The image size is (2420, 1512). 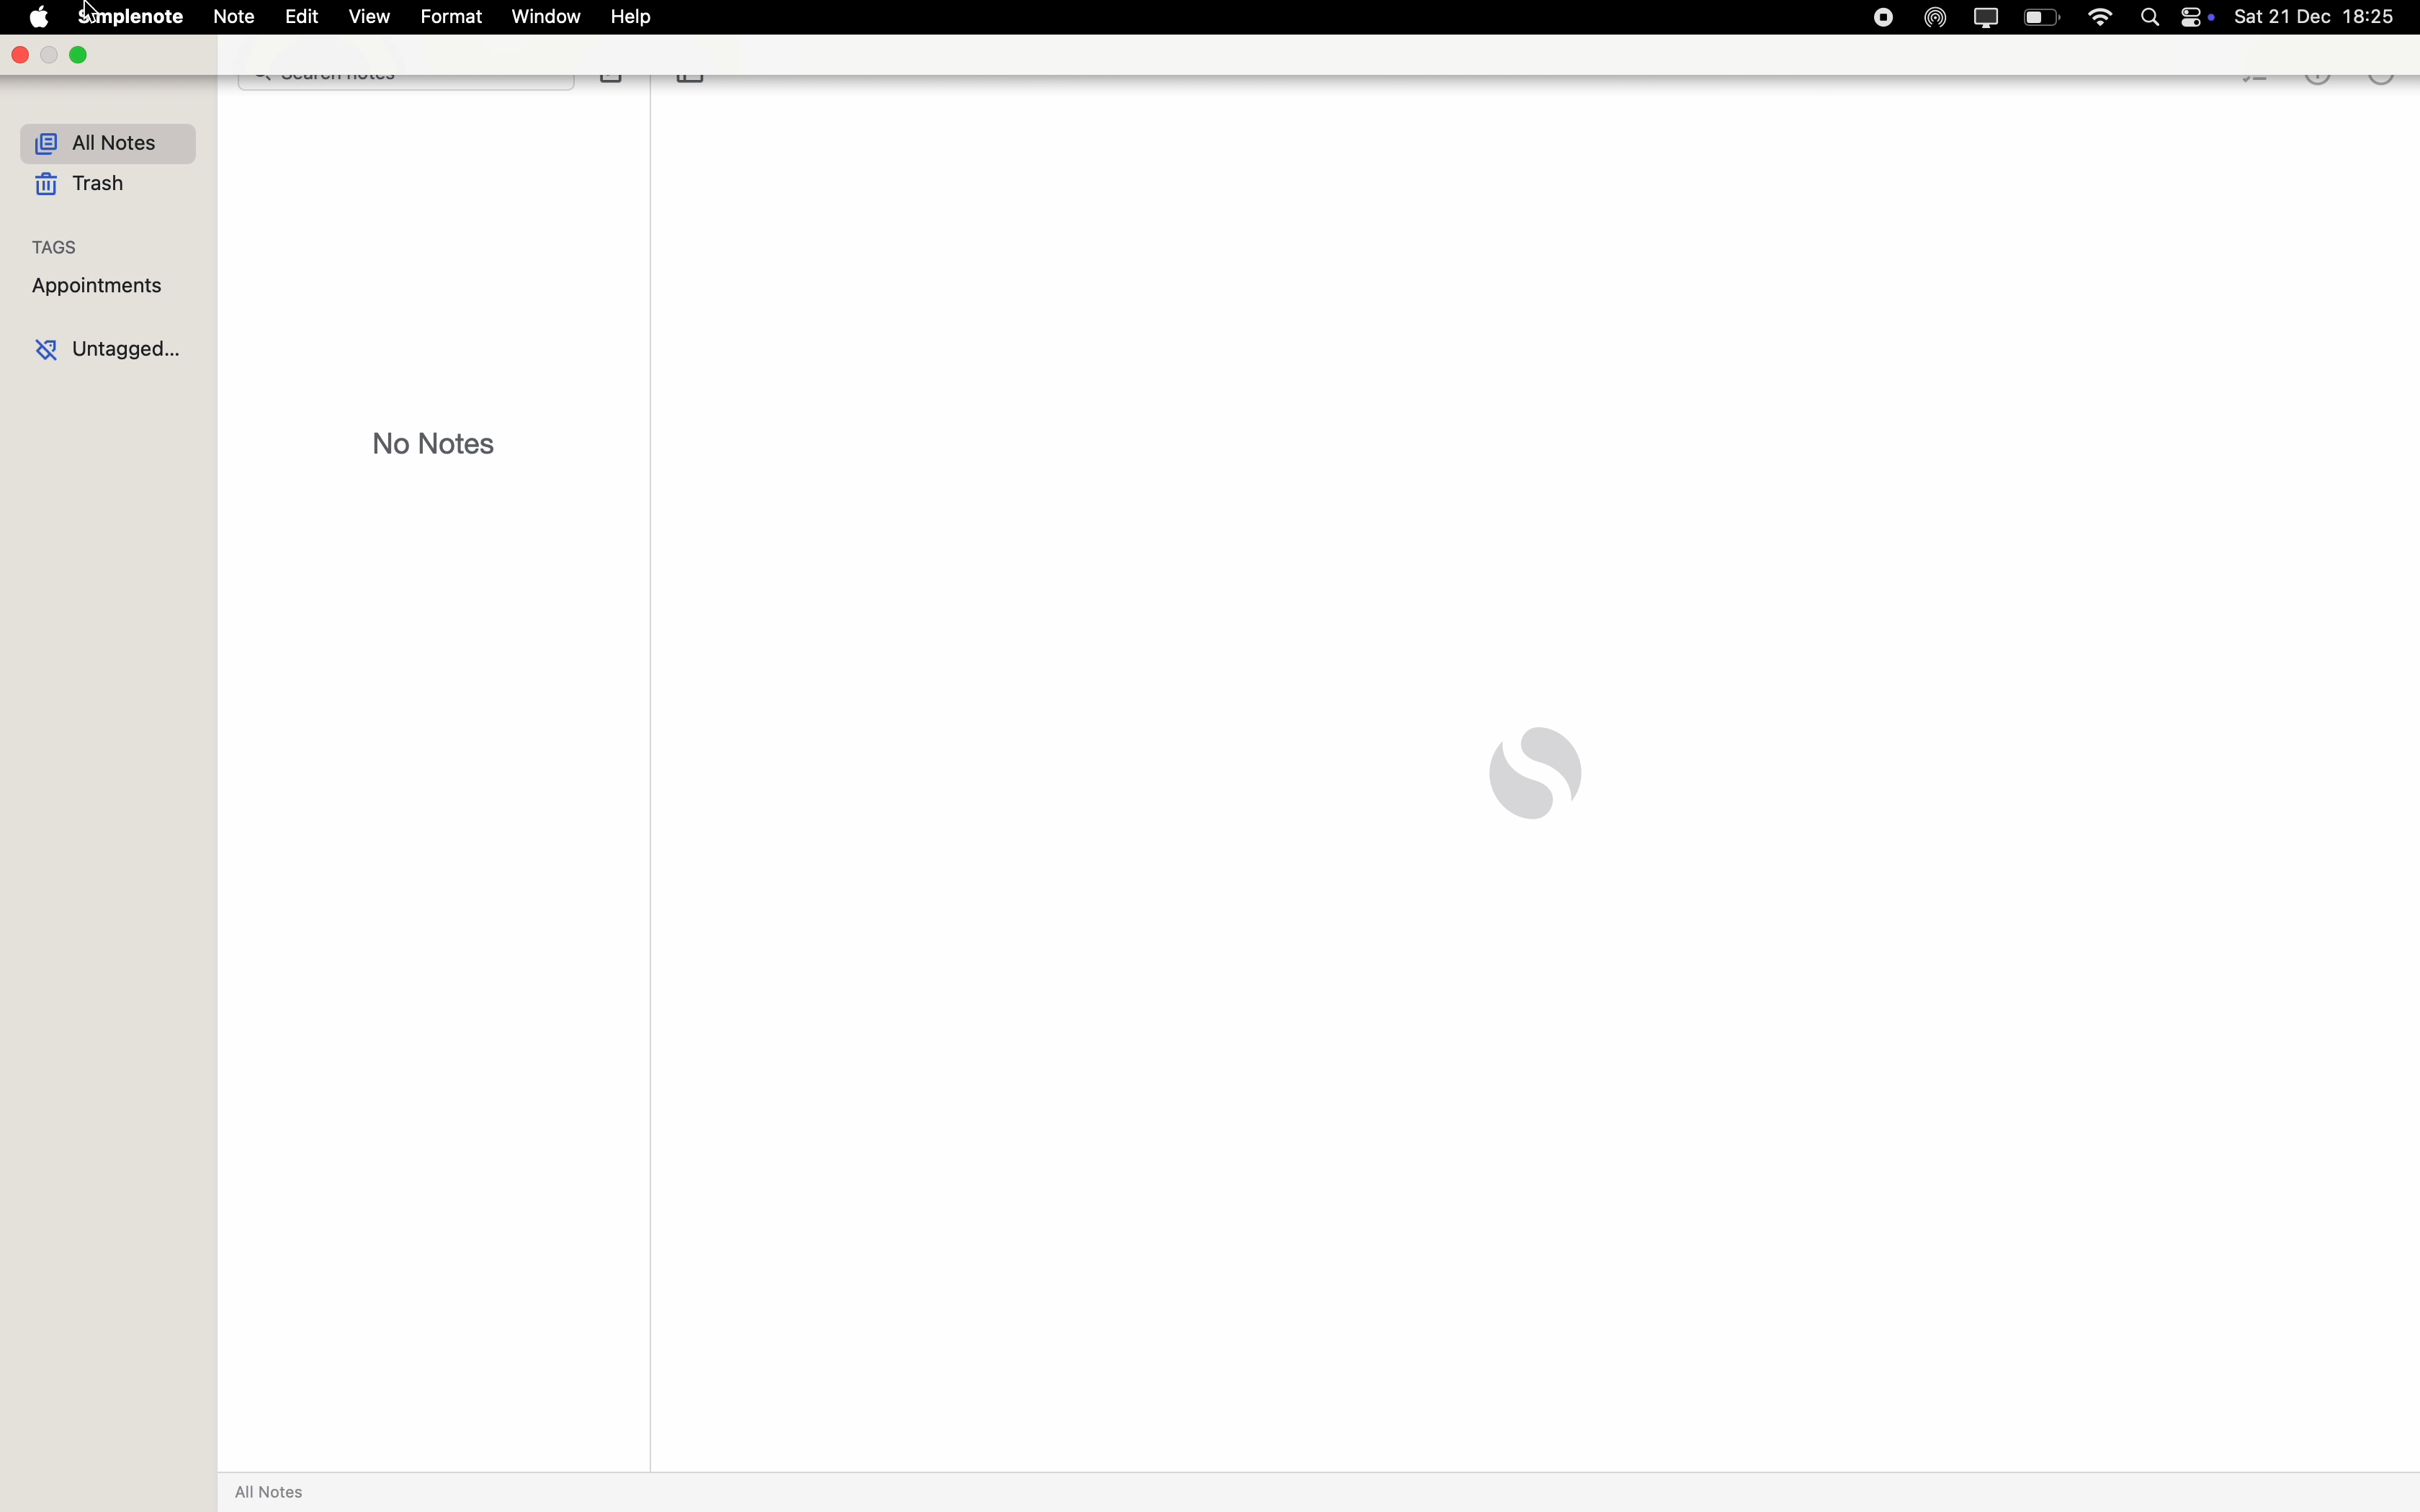 I want to click on create note, so click(x=613, y=84).